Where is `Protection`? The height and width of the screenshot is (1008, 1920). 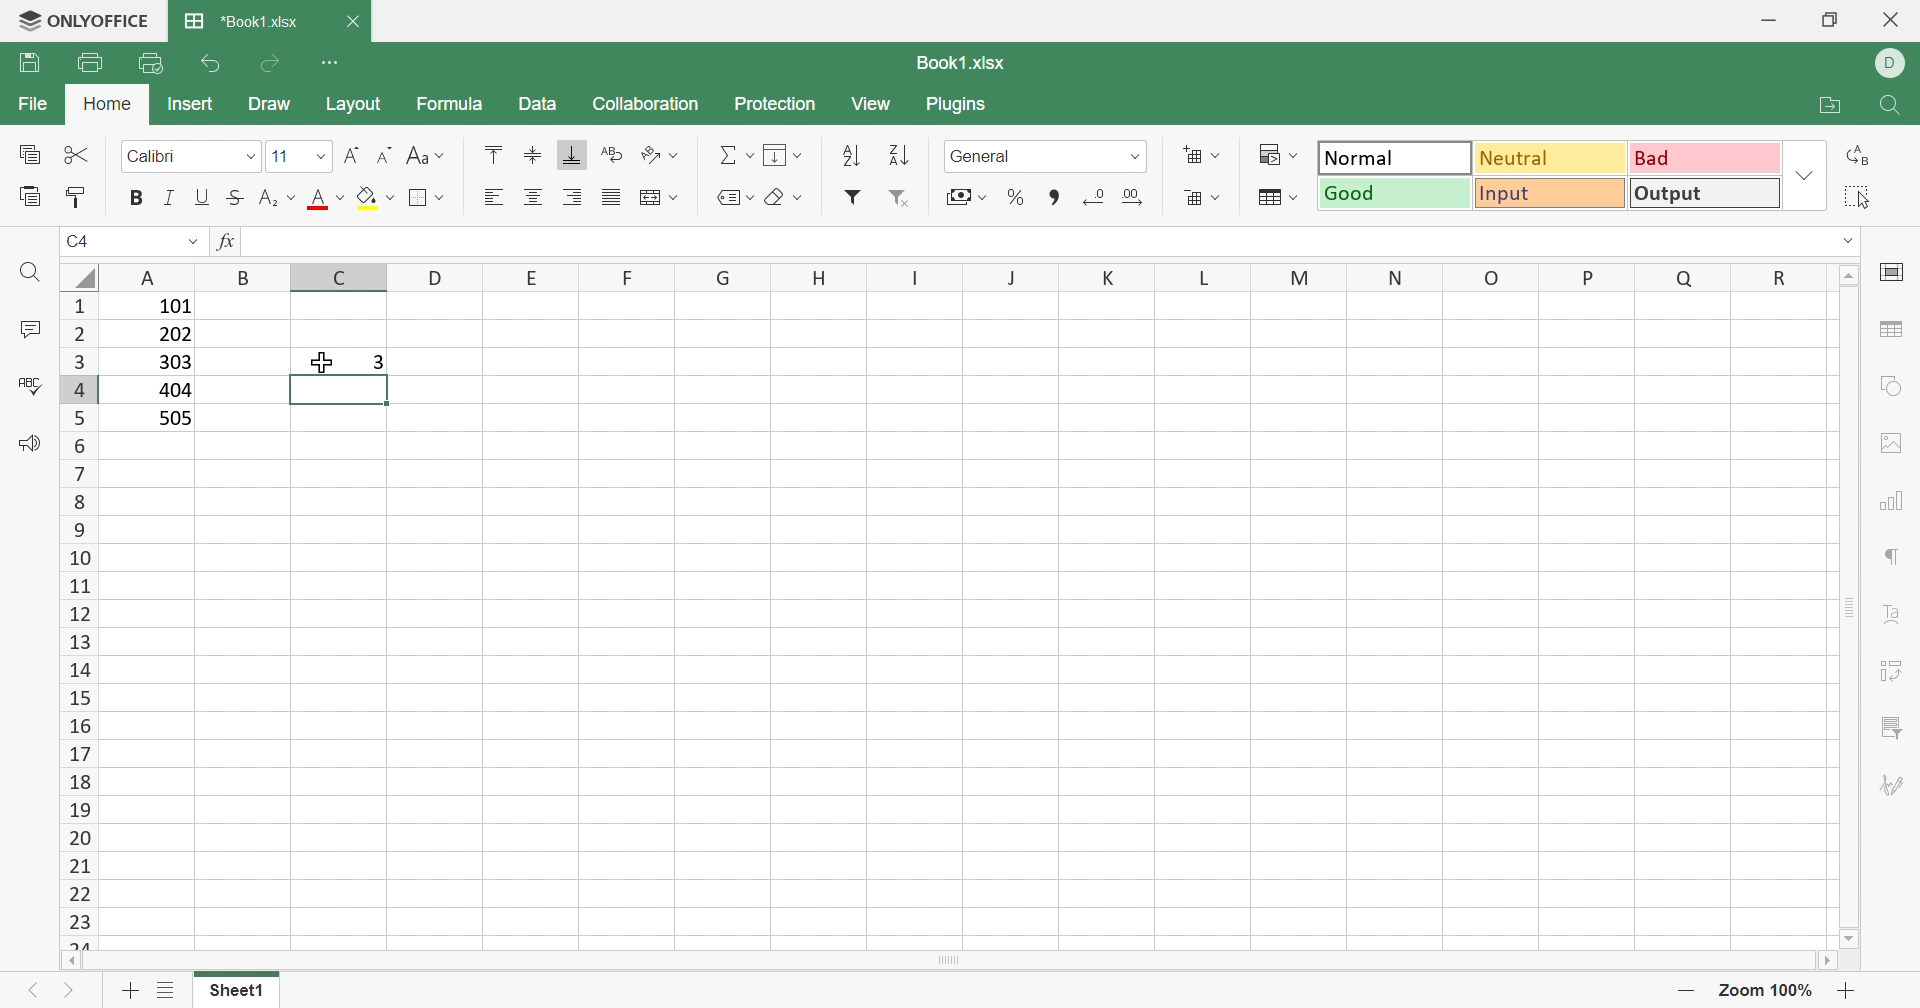 Protection is located at coordinates (773, 105).